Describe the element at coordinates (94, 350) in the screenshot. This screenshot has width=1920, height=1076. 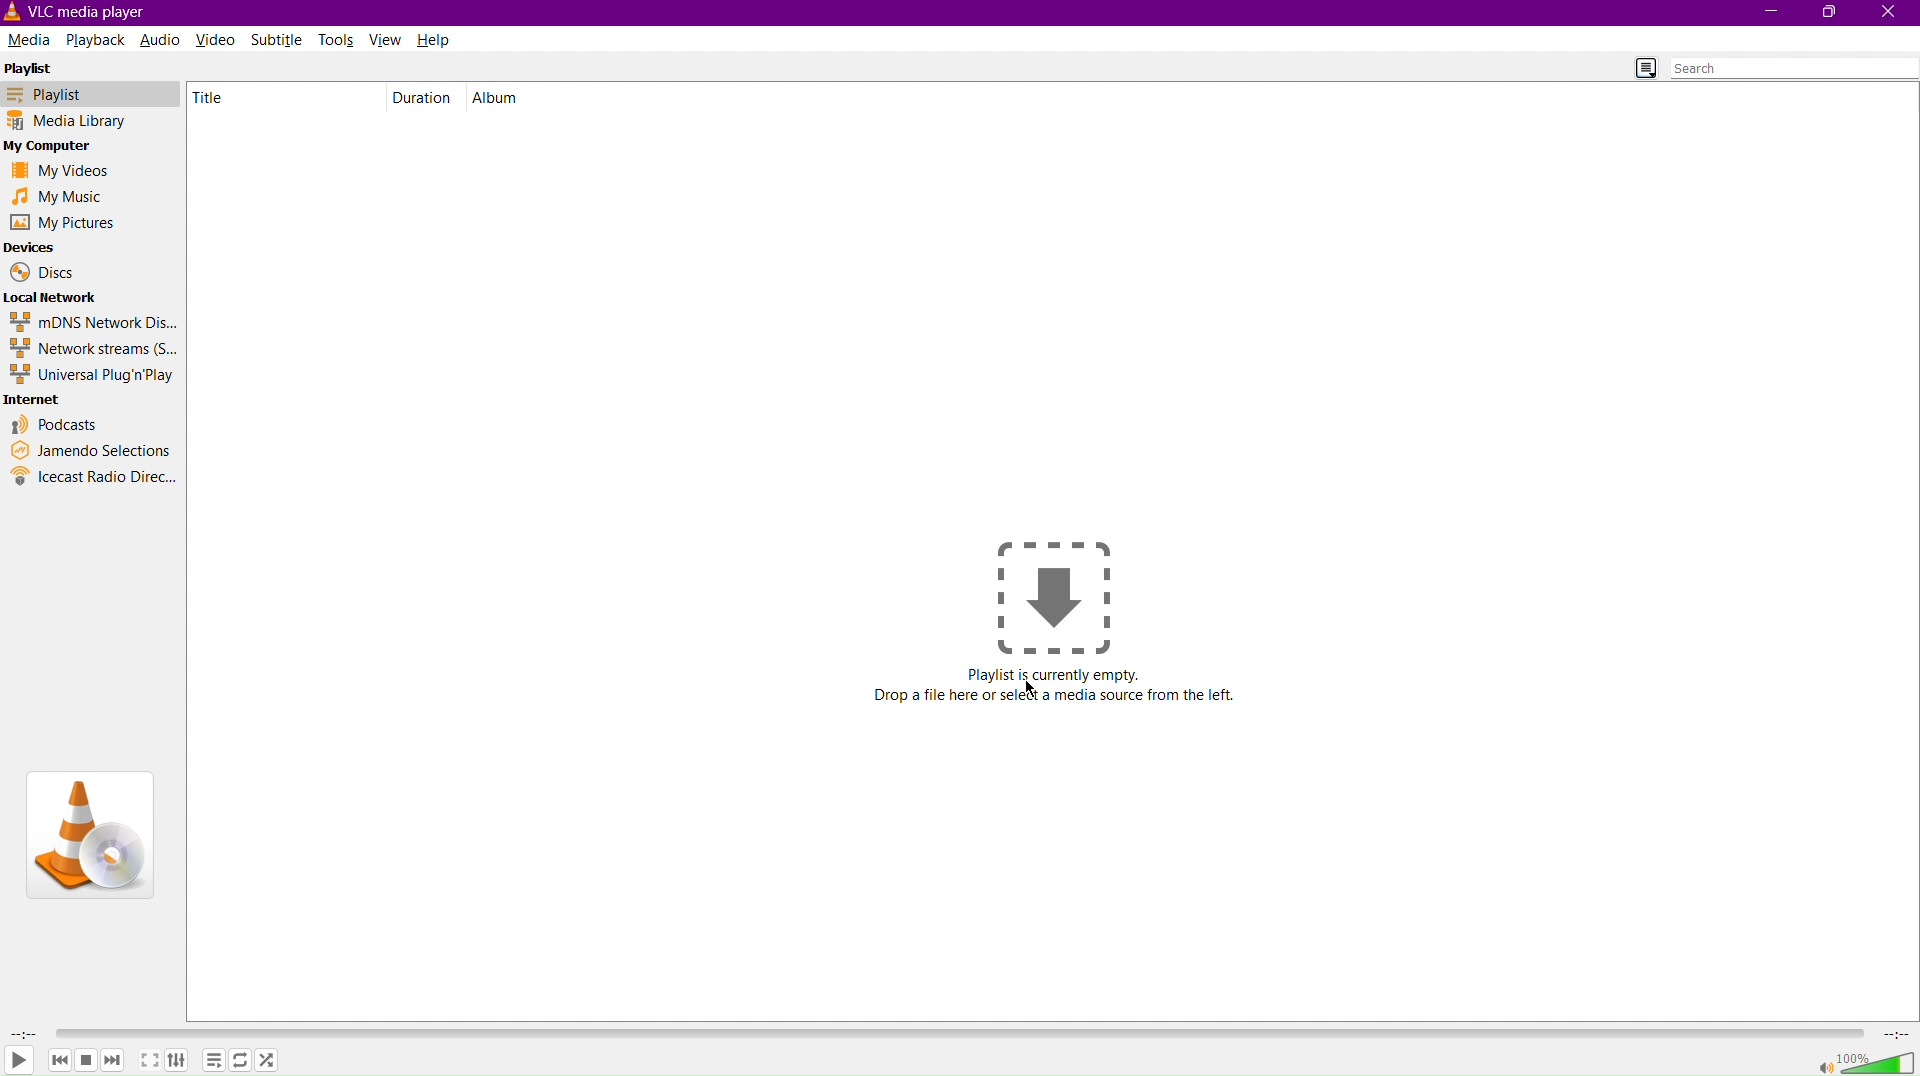
I see `Network streams` at that location.